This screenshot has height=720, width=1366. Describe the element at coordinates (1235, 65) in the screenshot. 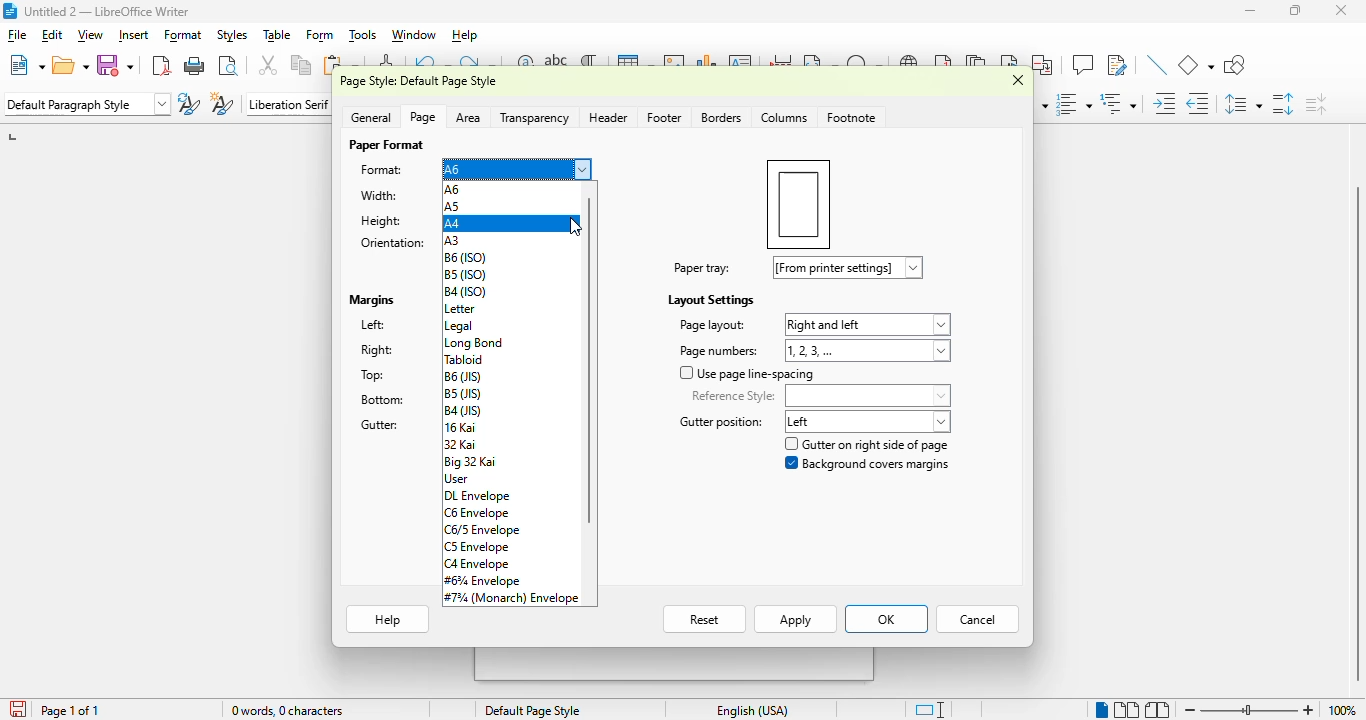

I see `show draw functions` at that location.